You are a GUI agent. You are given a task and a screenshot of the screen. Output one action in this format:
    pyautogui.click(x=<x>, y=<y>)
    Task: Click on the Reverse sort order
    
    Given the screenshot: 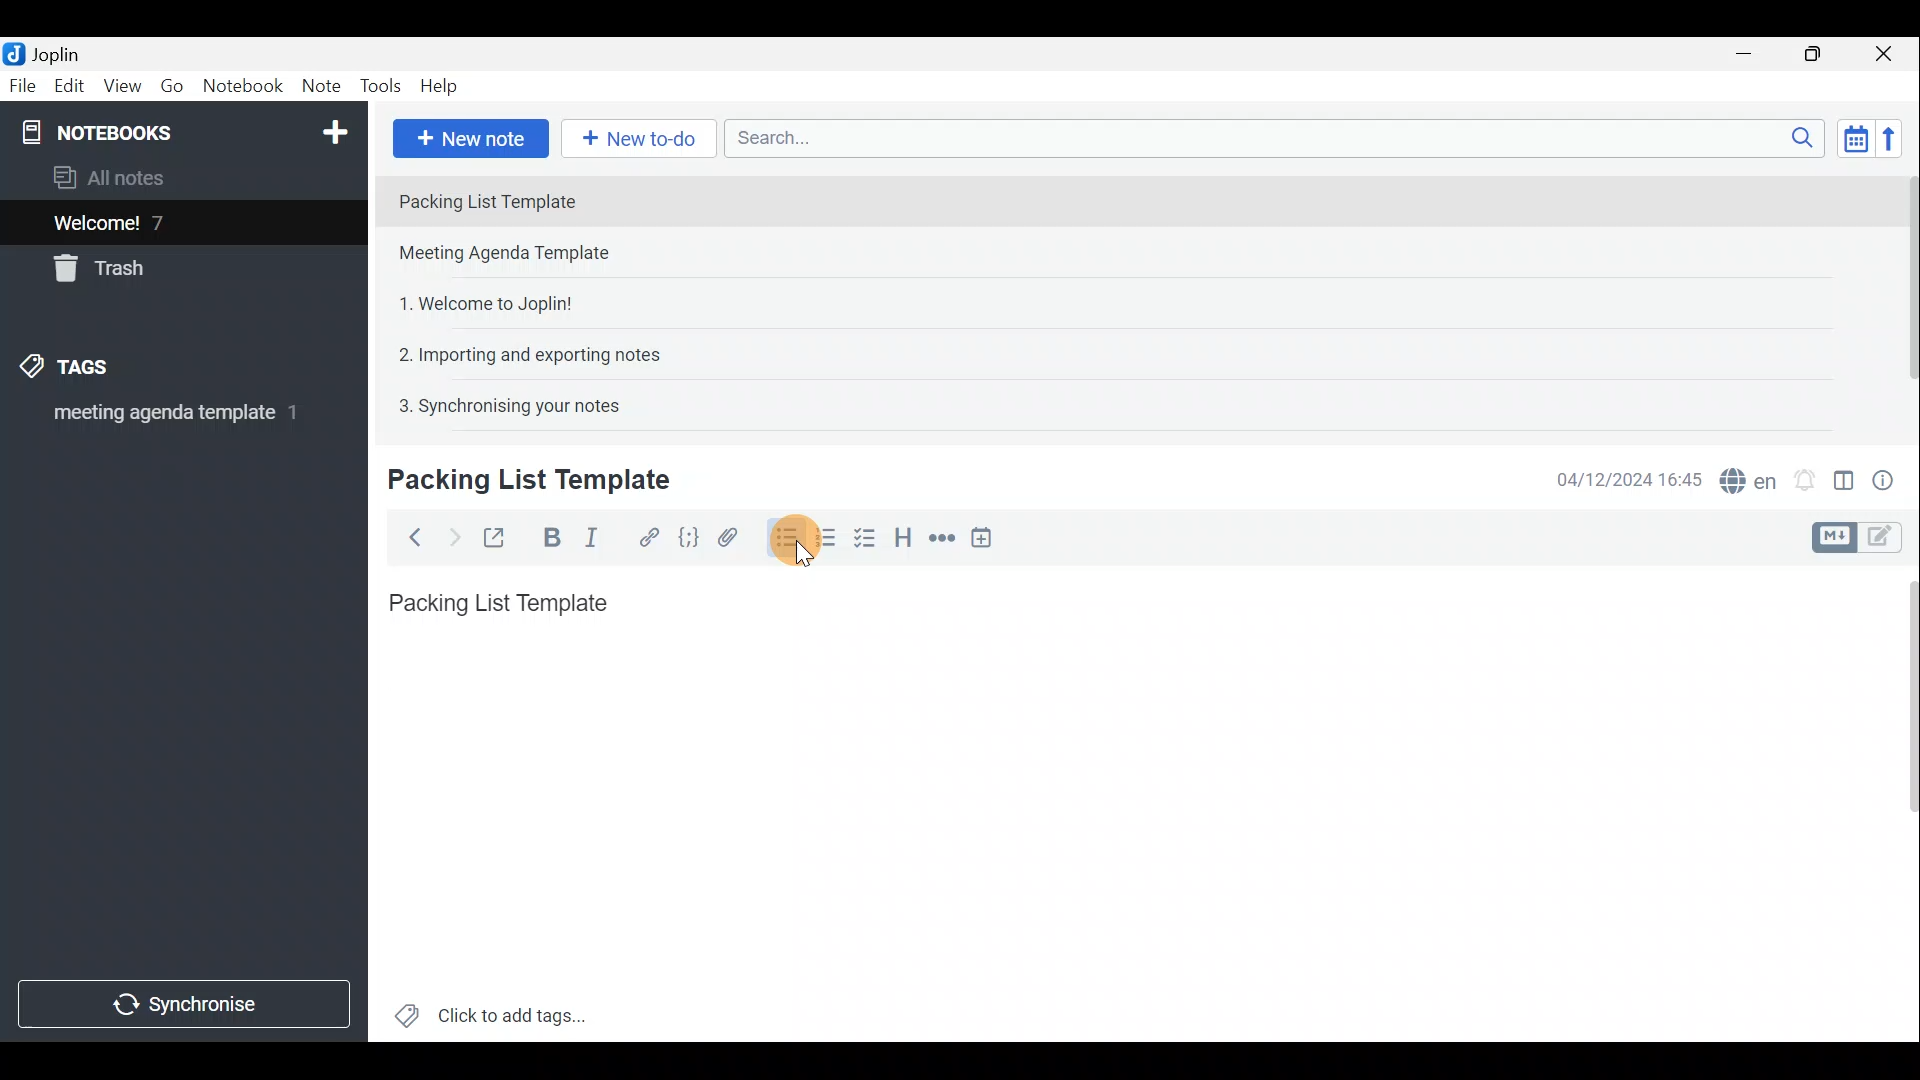 What is the action you would take?
    pyautogui.click(x=1896, y=137)
    